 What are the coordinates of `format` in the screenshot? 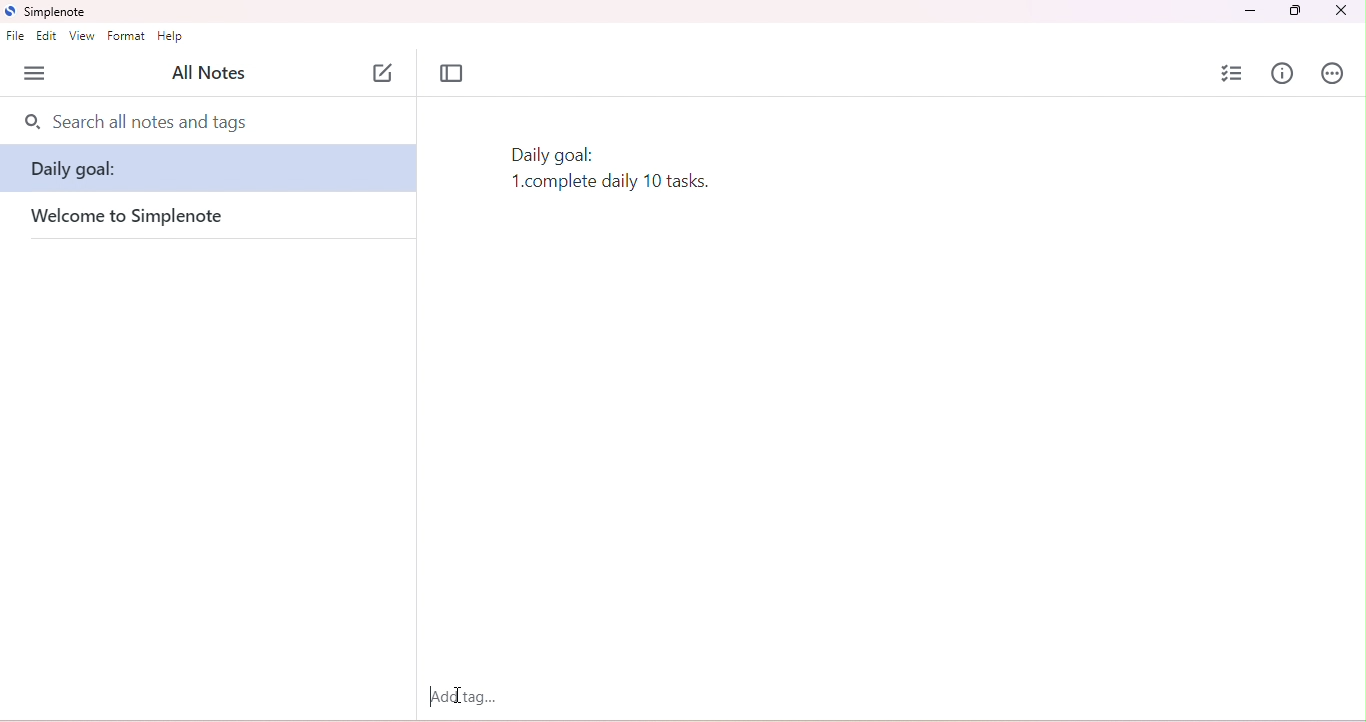 It's located at (127, 36).